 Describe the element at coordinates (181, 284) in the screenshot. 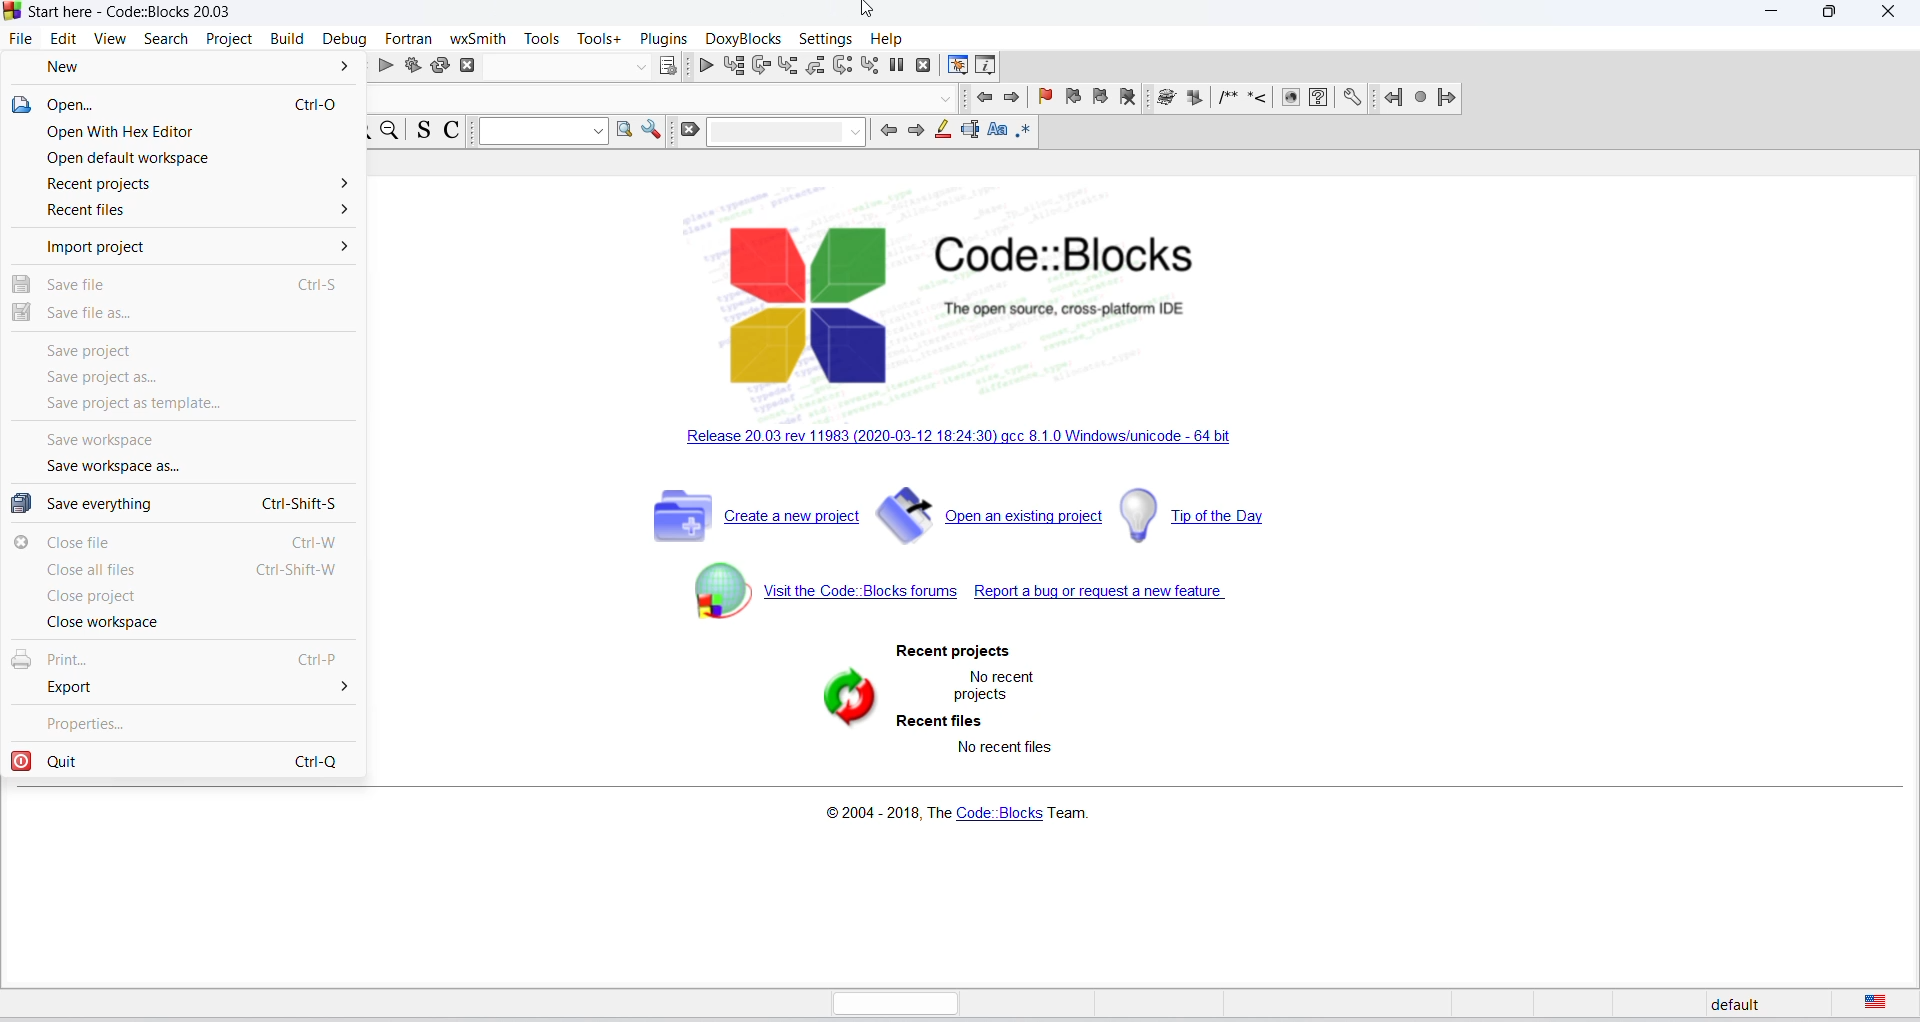

I see `save file` at that location.